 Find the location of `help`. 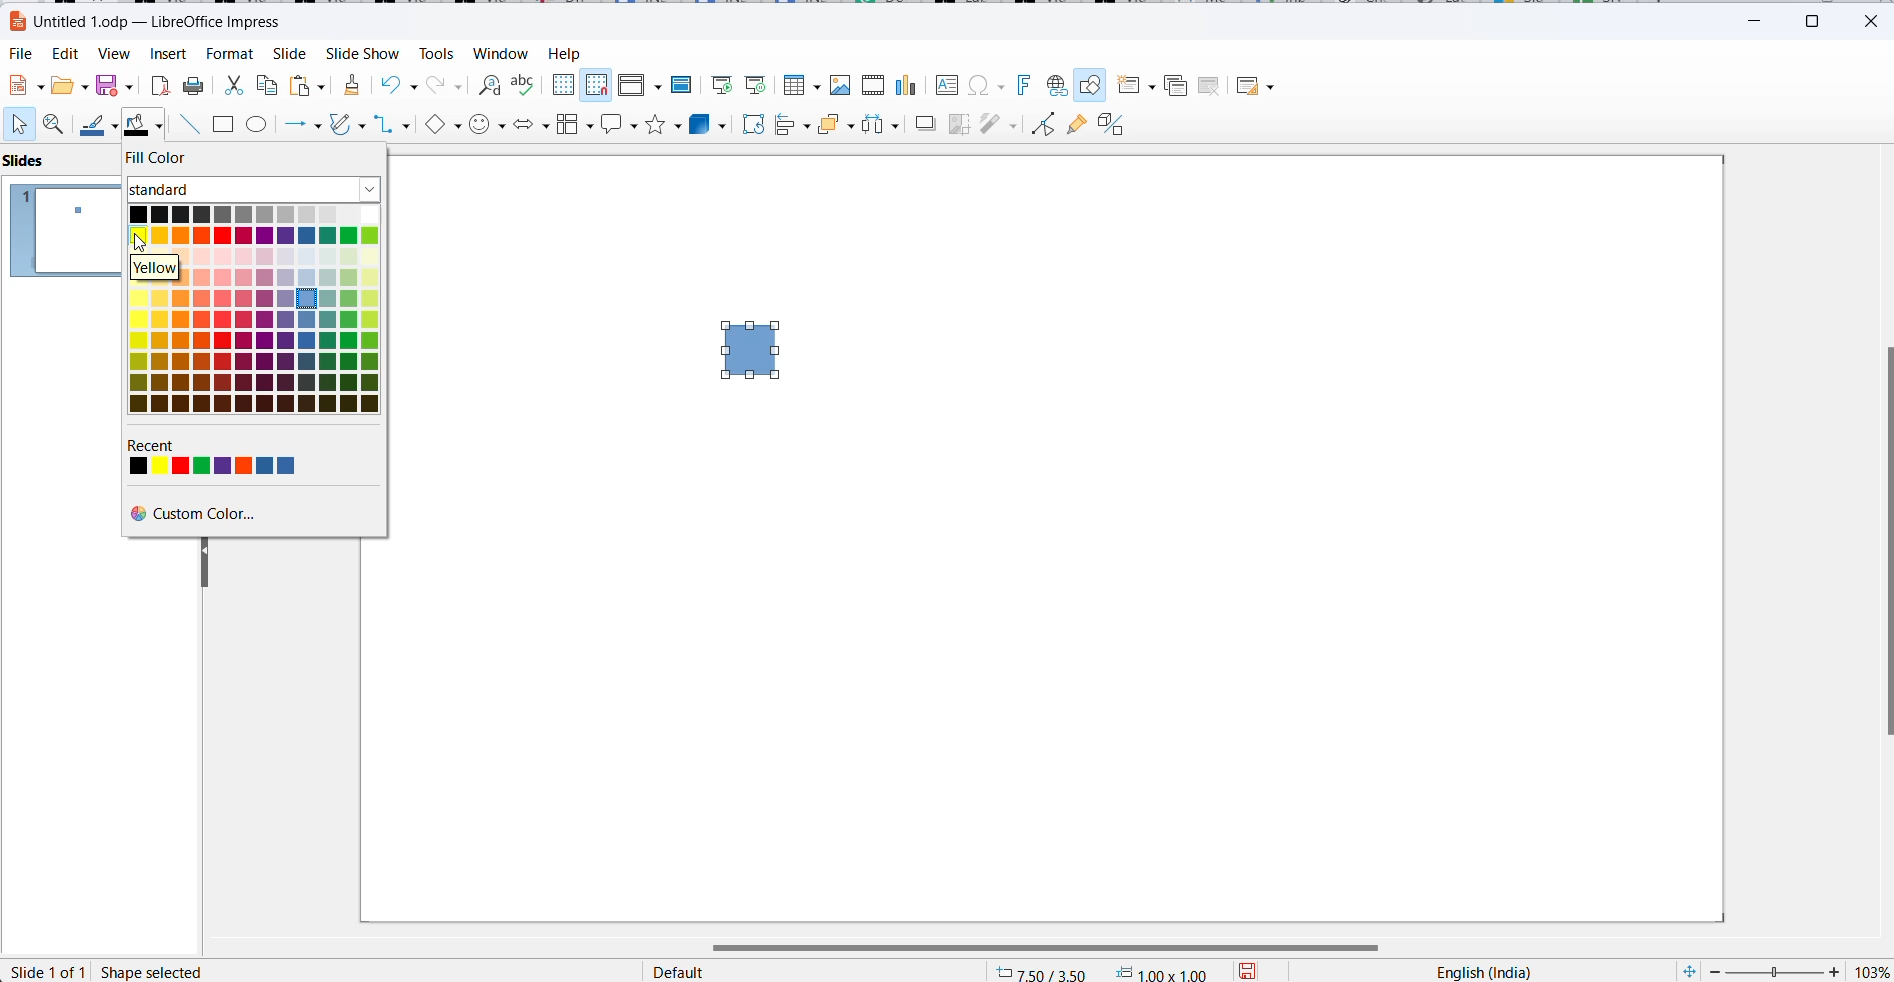

help is located at coordinates (564, 53).